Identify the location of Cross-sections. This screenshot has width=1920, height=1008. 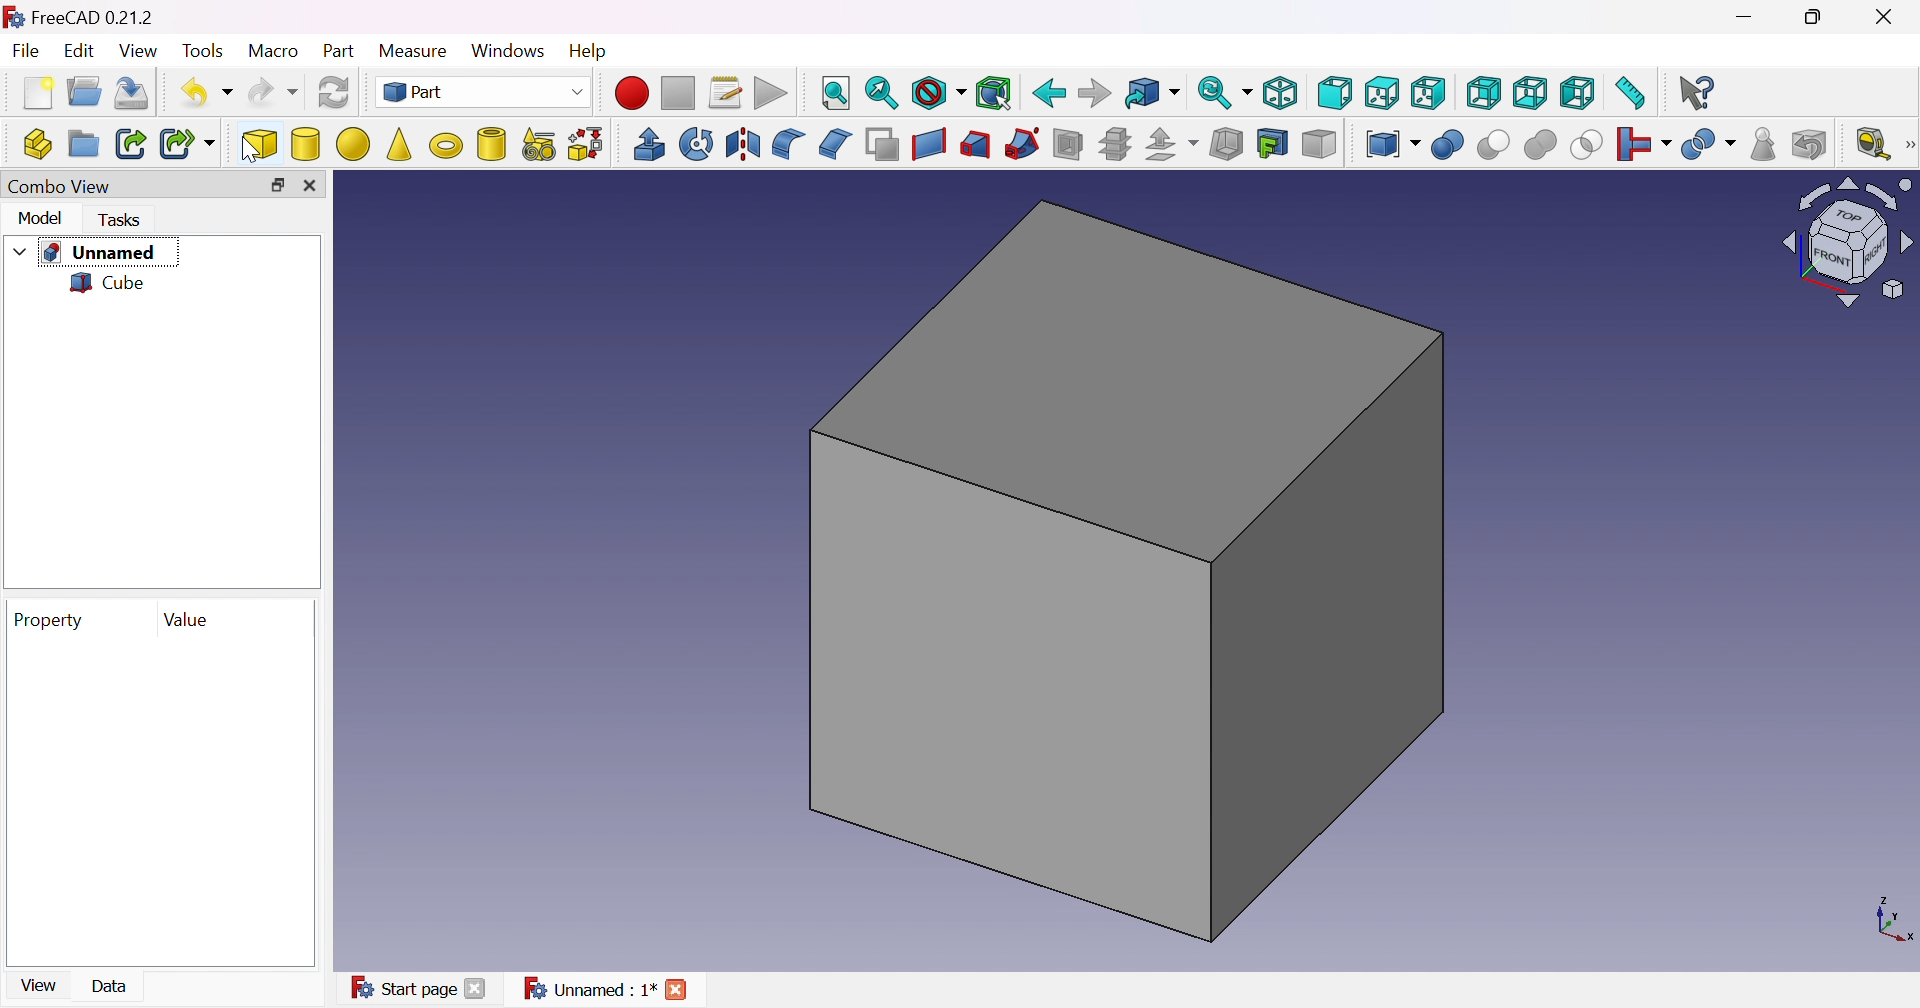
(1115, 144).